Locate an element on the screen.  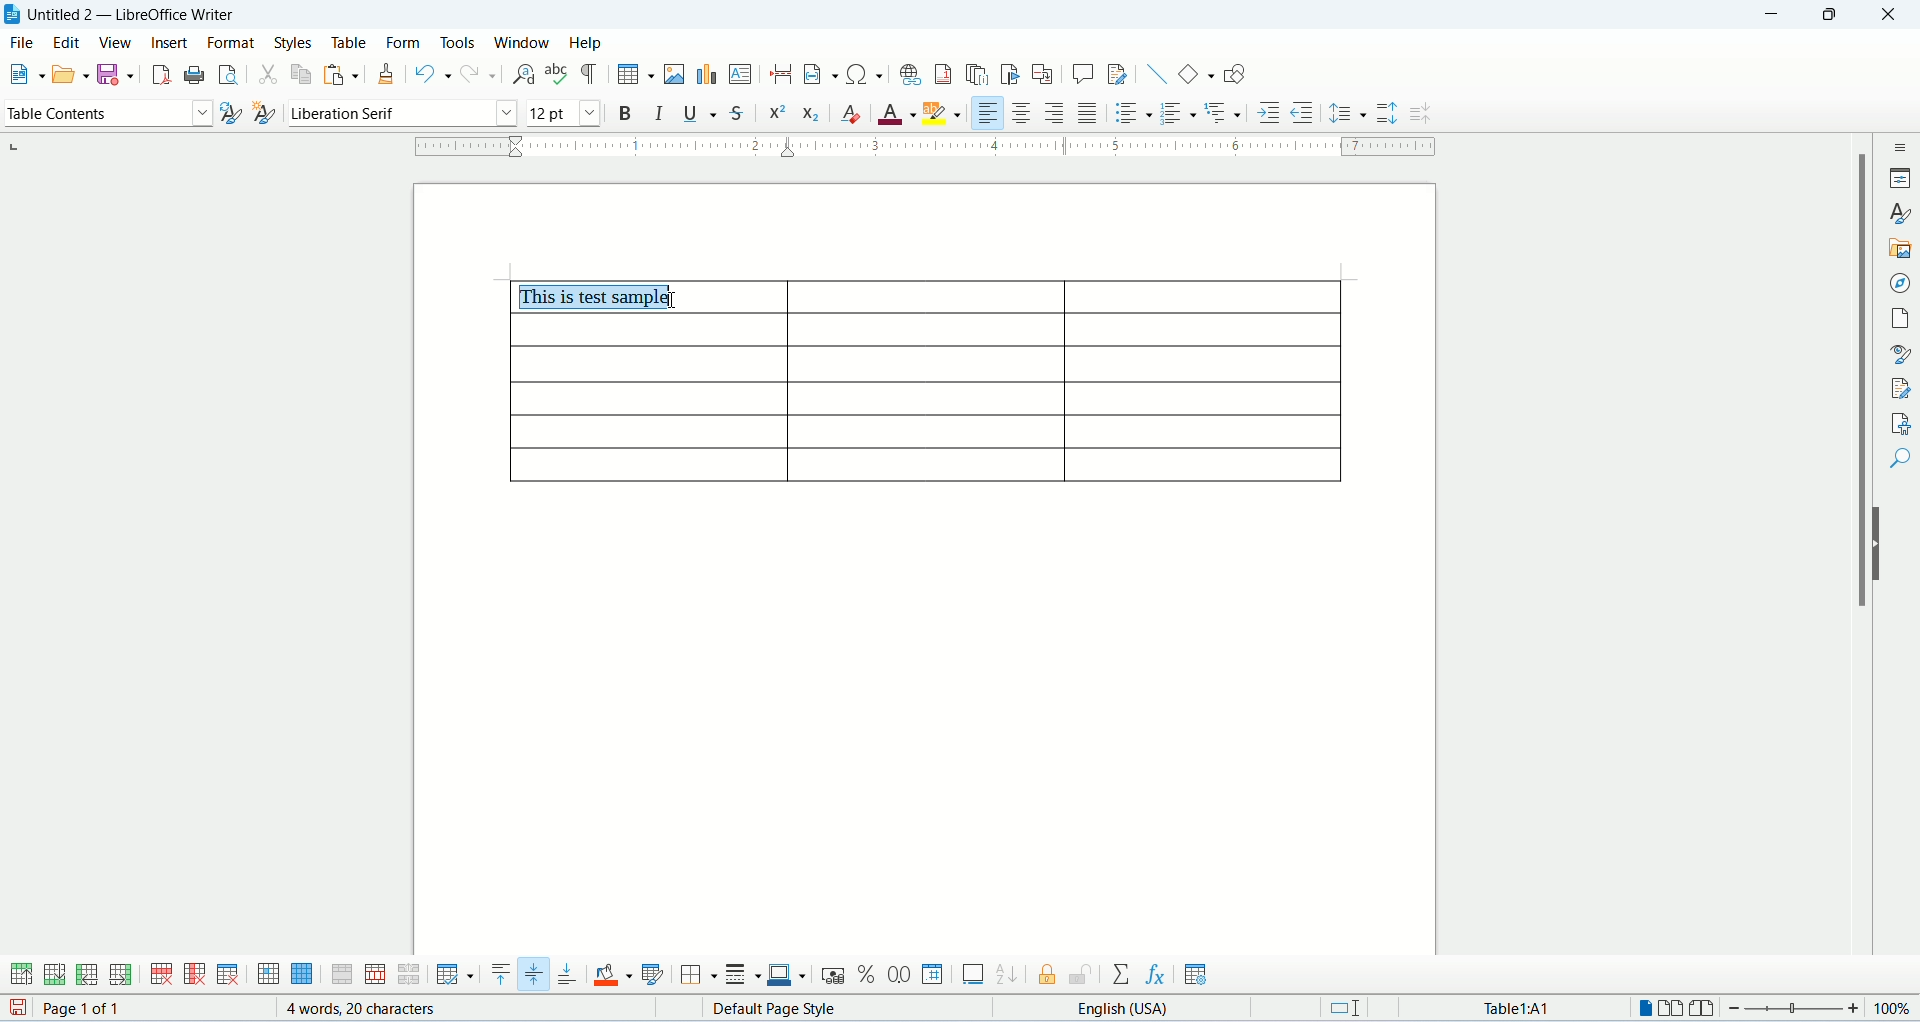
select table is located at coordinates (302, 977).